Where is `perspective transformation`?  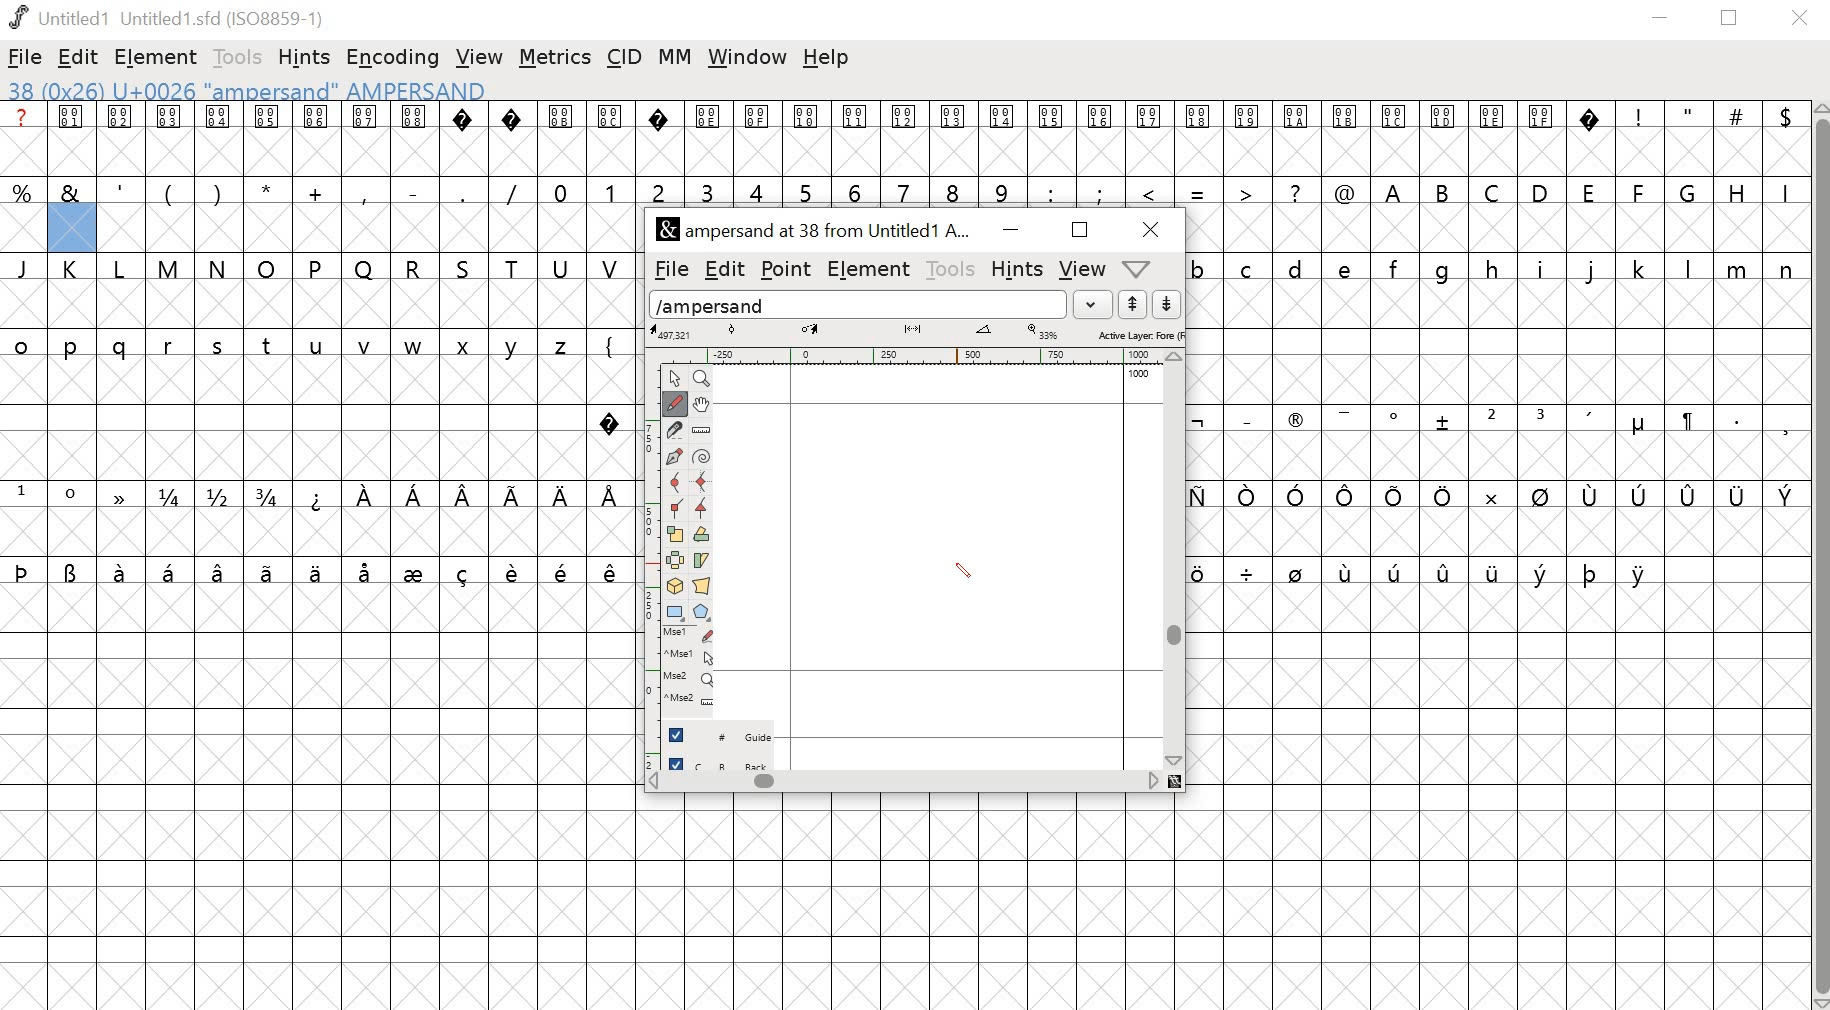 perspective transformation is located at coordinates (704, 586).